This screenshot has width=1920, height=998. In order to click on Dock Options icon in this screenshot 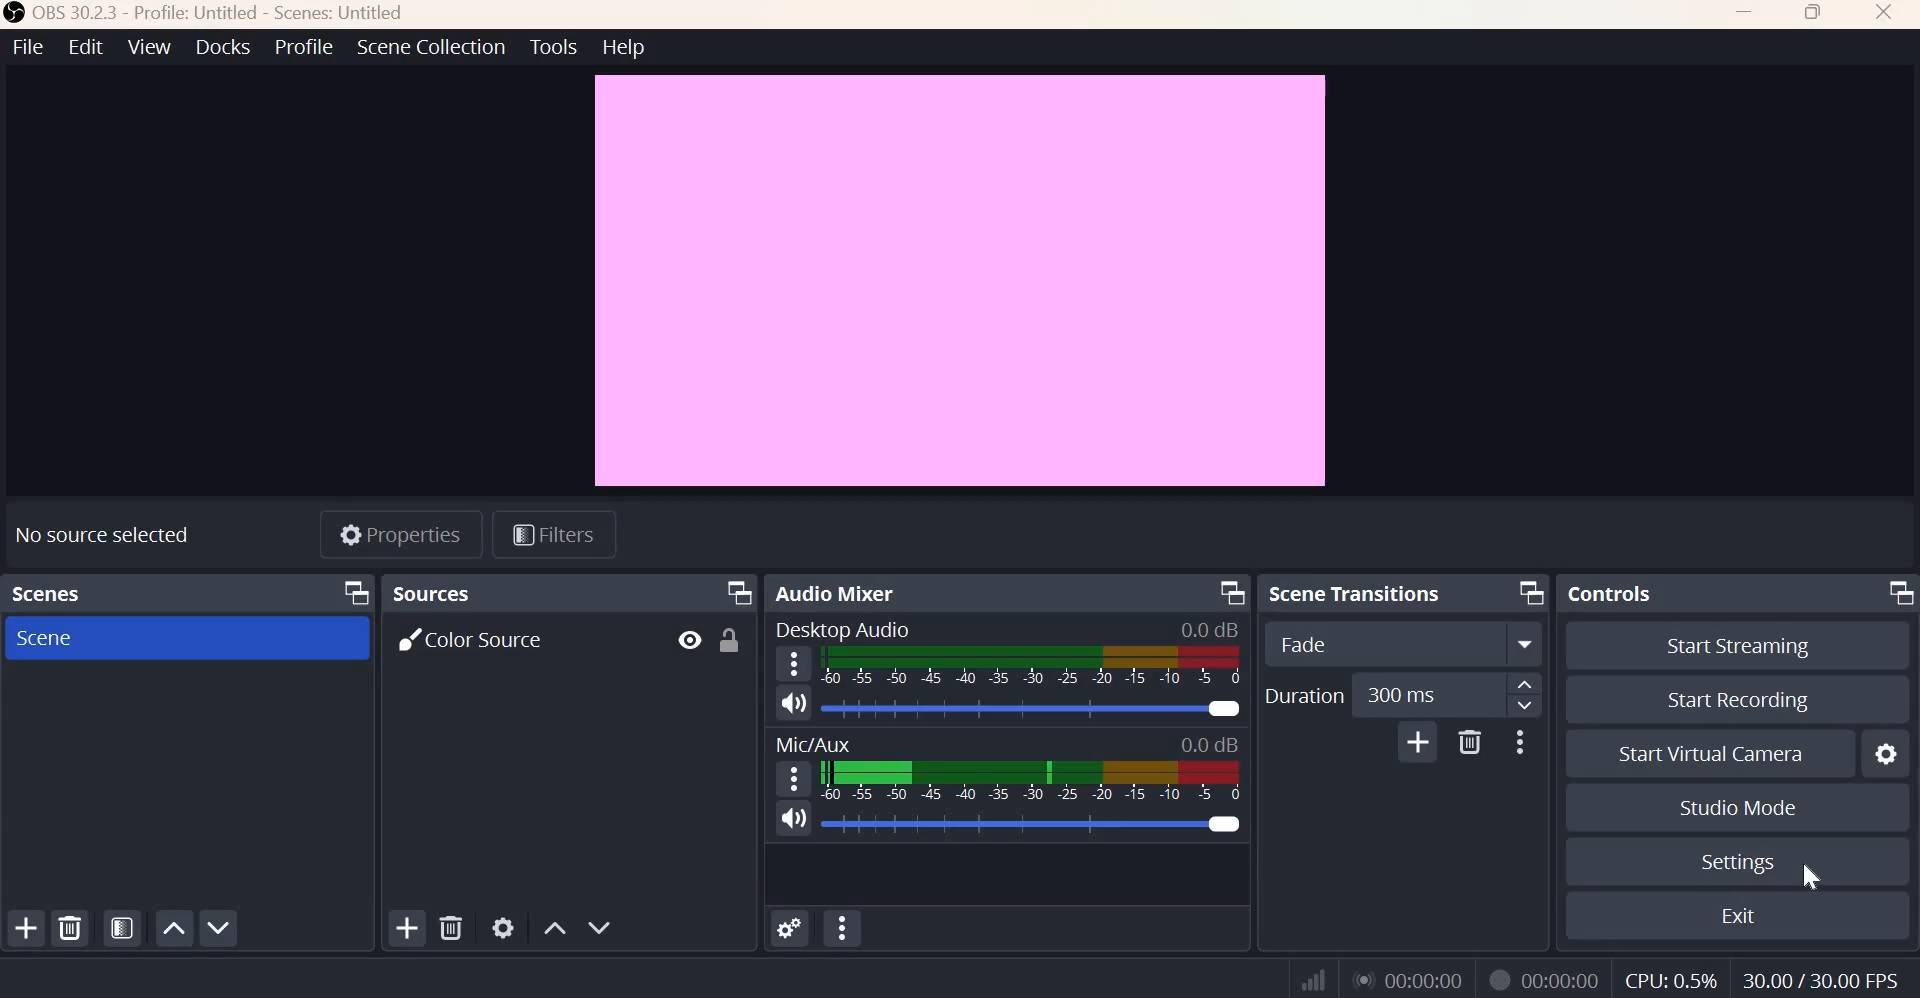, I will do `click(358, 592)`.